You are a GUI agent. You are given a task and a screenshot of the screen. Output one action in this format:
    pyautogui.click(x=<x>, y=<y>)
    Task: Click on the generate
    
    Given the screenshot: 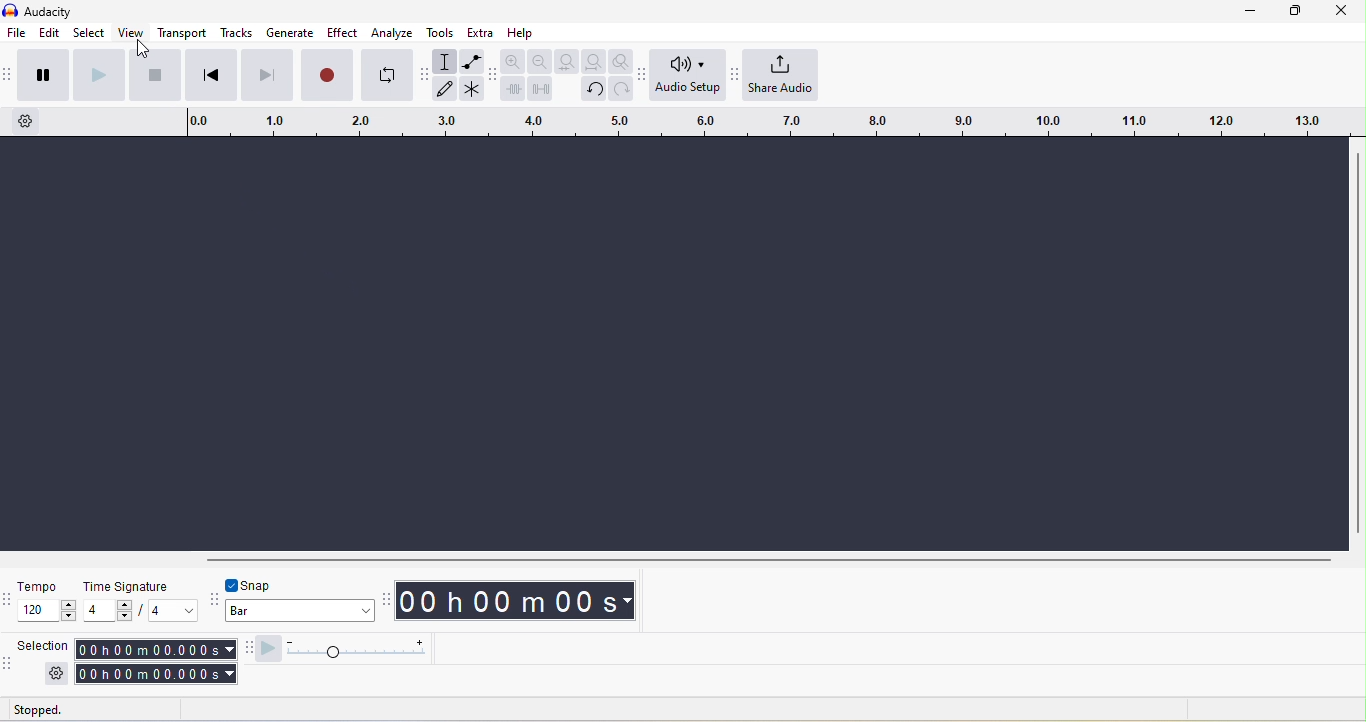 What is the action you would take?
    pyautogui.click(x=290, y=32)
    